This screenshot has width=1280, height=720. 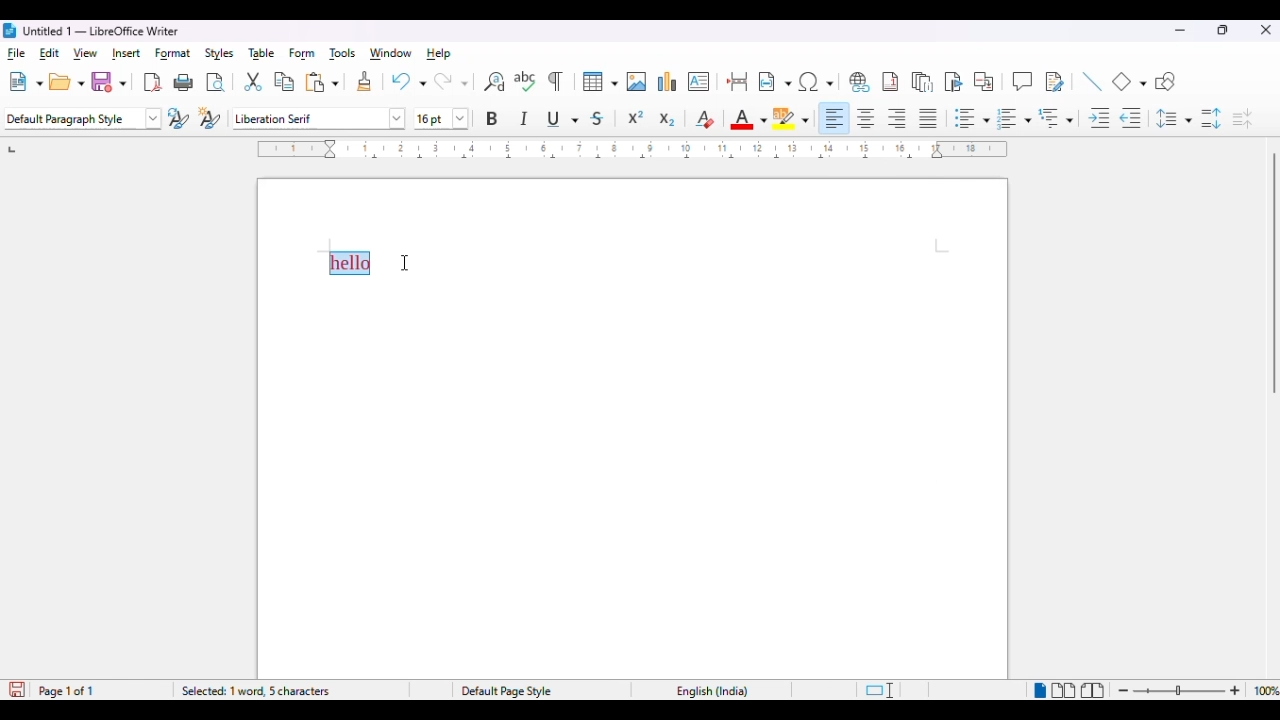 What do you see at coordinates (1022, 81) in the screenshot?
I see `insert comment` at bounding box center [1022, 81].